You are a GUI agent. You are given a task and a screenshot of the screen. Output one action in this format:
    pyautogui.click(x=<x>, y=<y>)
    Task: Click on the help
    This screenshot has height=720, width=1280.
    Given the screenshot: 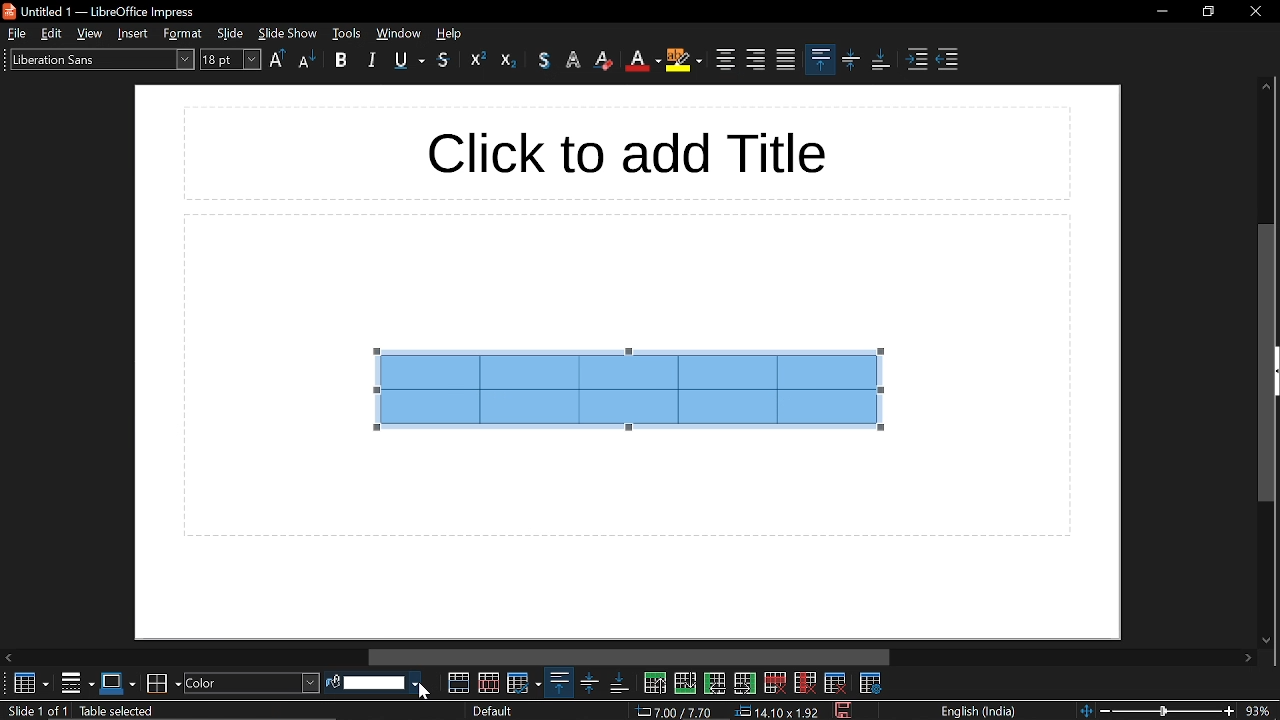 What is the action you would take?
    pyautogui.click(x=451, y=34)
    